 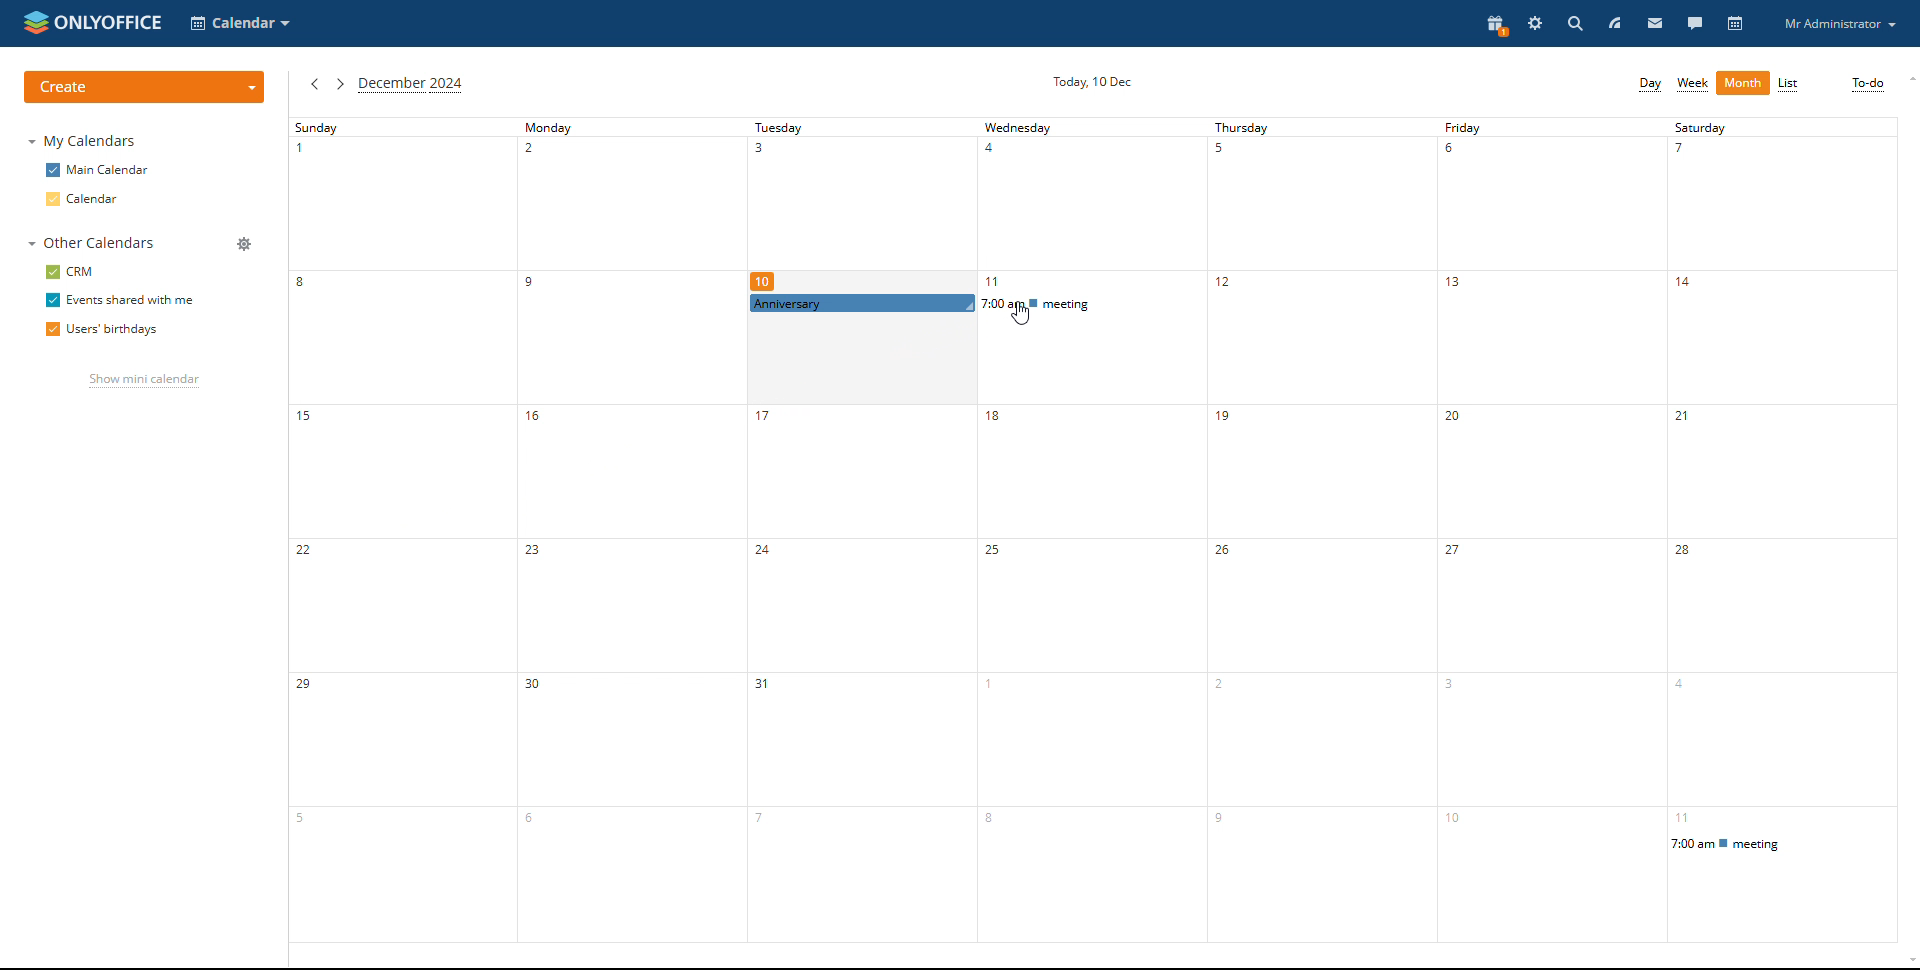 I want to click on scroll up, so click(x=1908, y=80).